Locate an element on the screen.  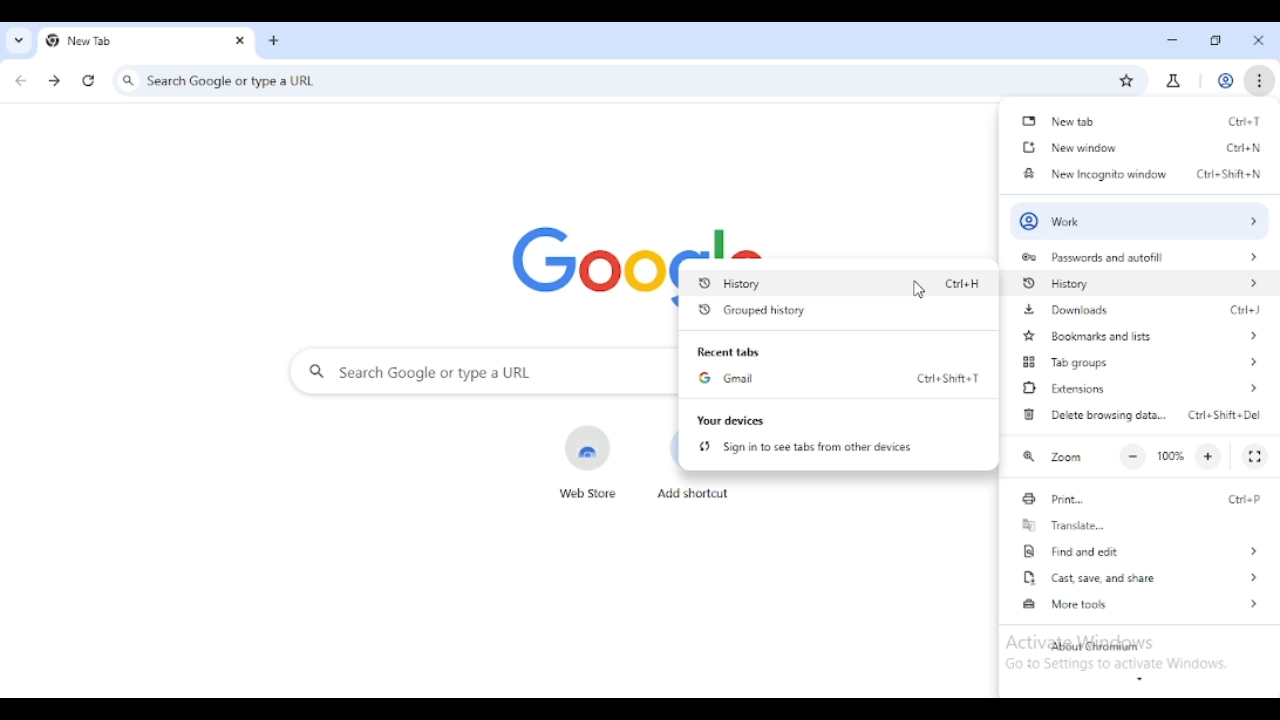
shortcut for new tab is located at coordinates (1246, 120).